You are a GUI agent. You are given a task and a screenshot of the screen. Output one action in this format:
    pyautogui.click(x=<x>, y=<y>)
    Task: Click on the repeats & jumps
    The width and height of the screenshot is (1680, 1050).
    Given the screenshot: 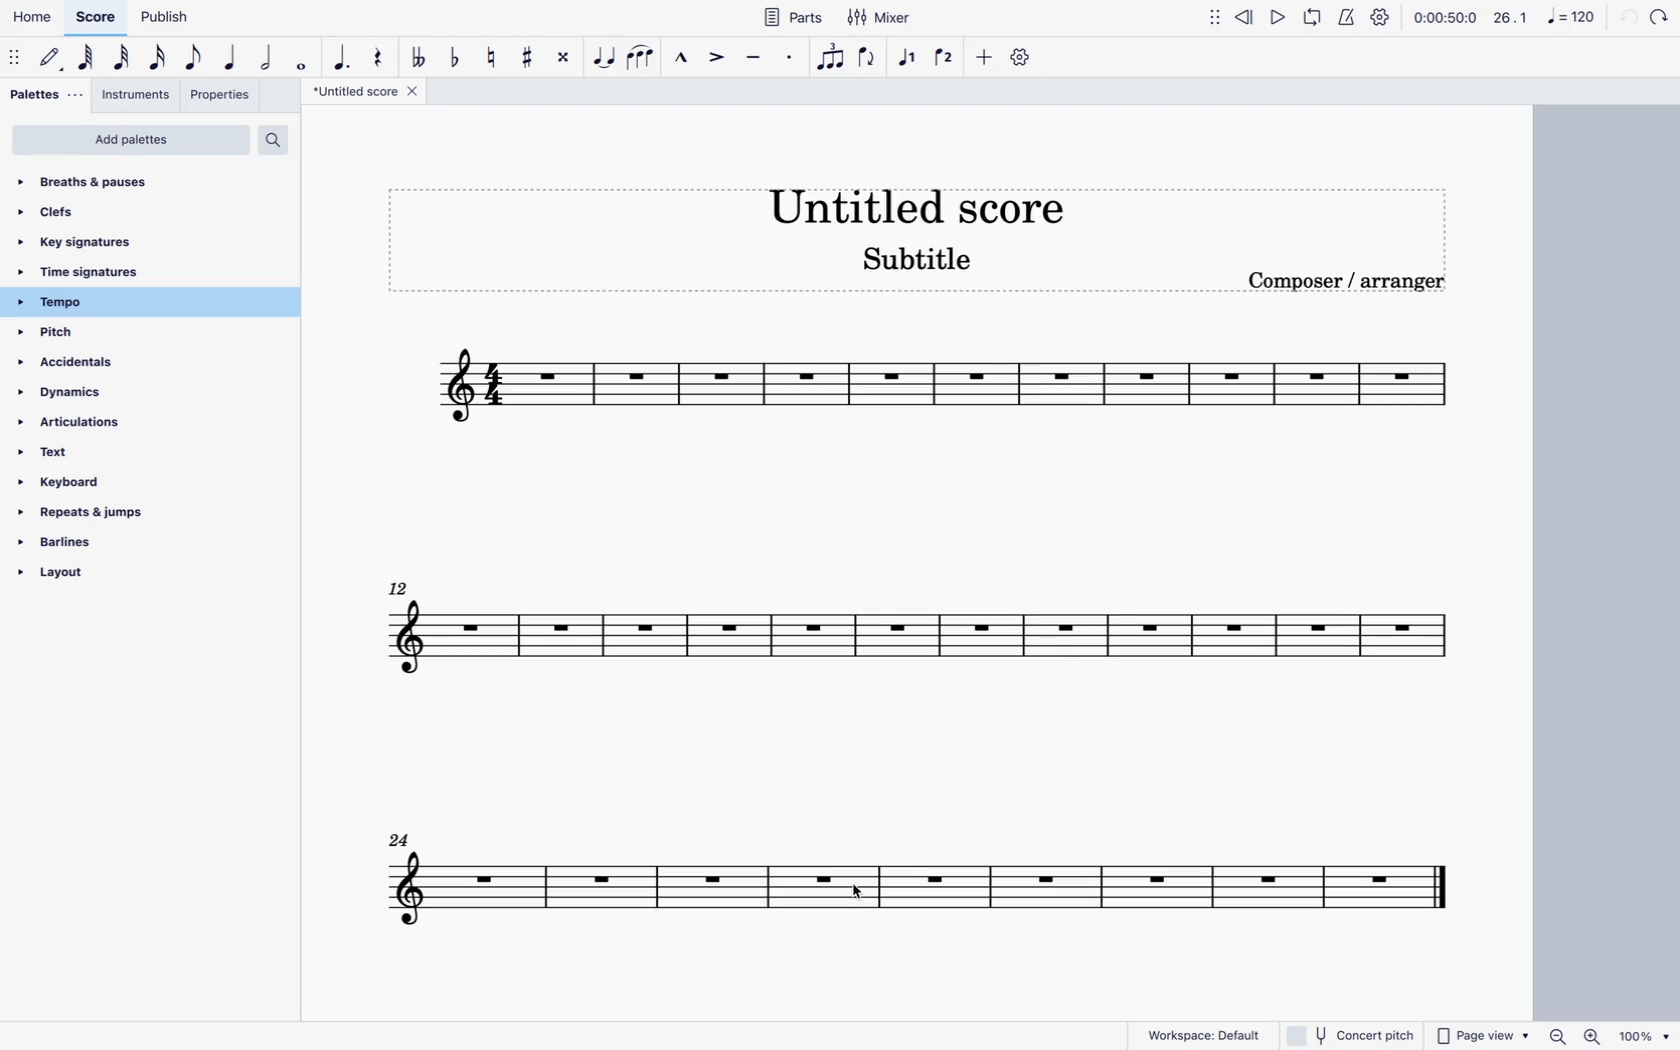 What is the action you would take?
    pyautogui.click(x=114, y=512)
    